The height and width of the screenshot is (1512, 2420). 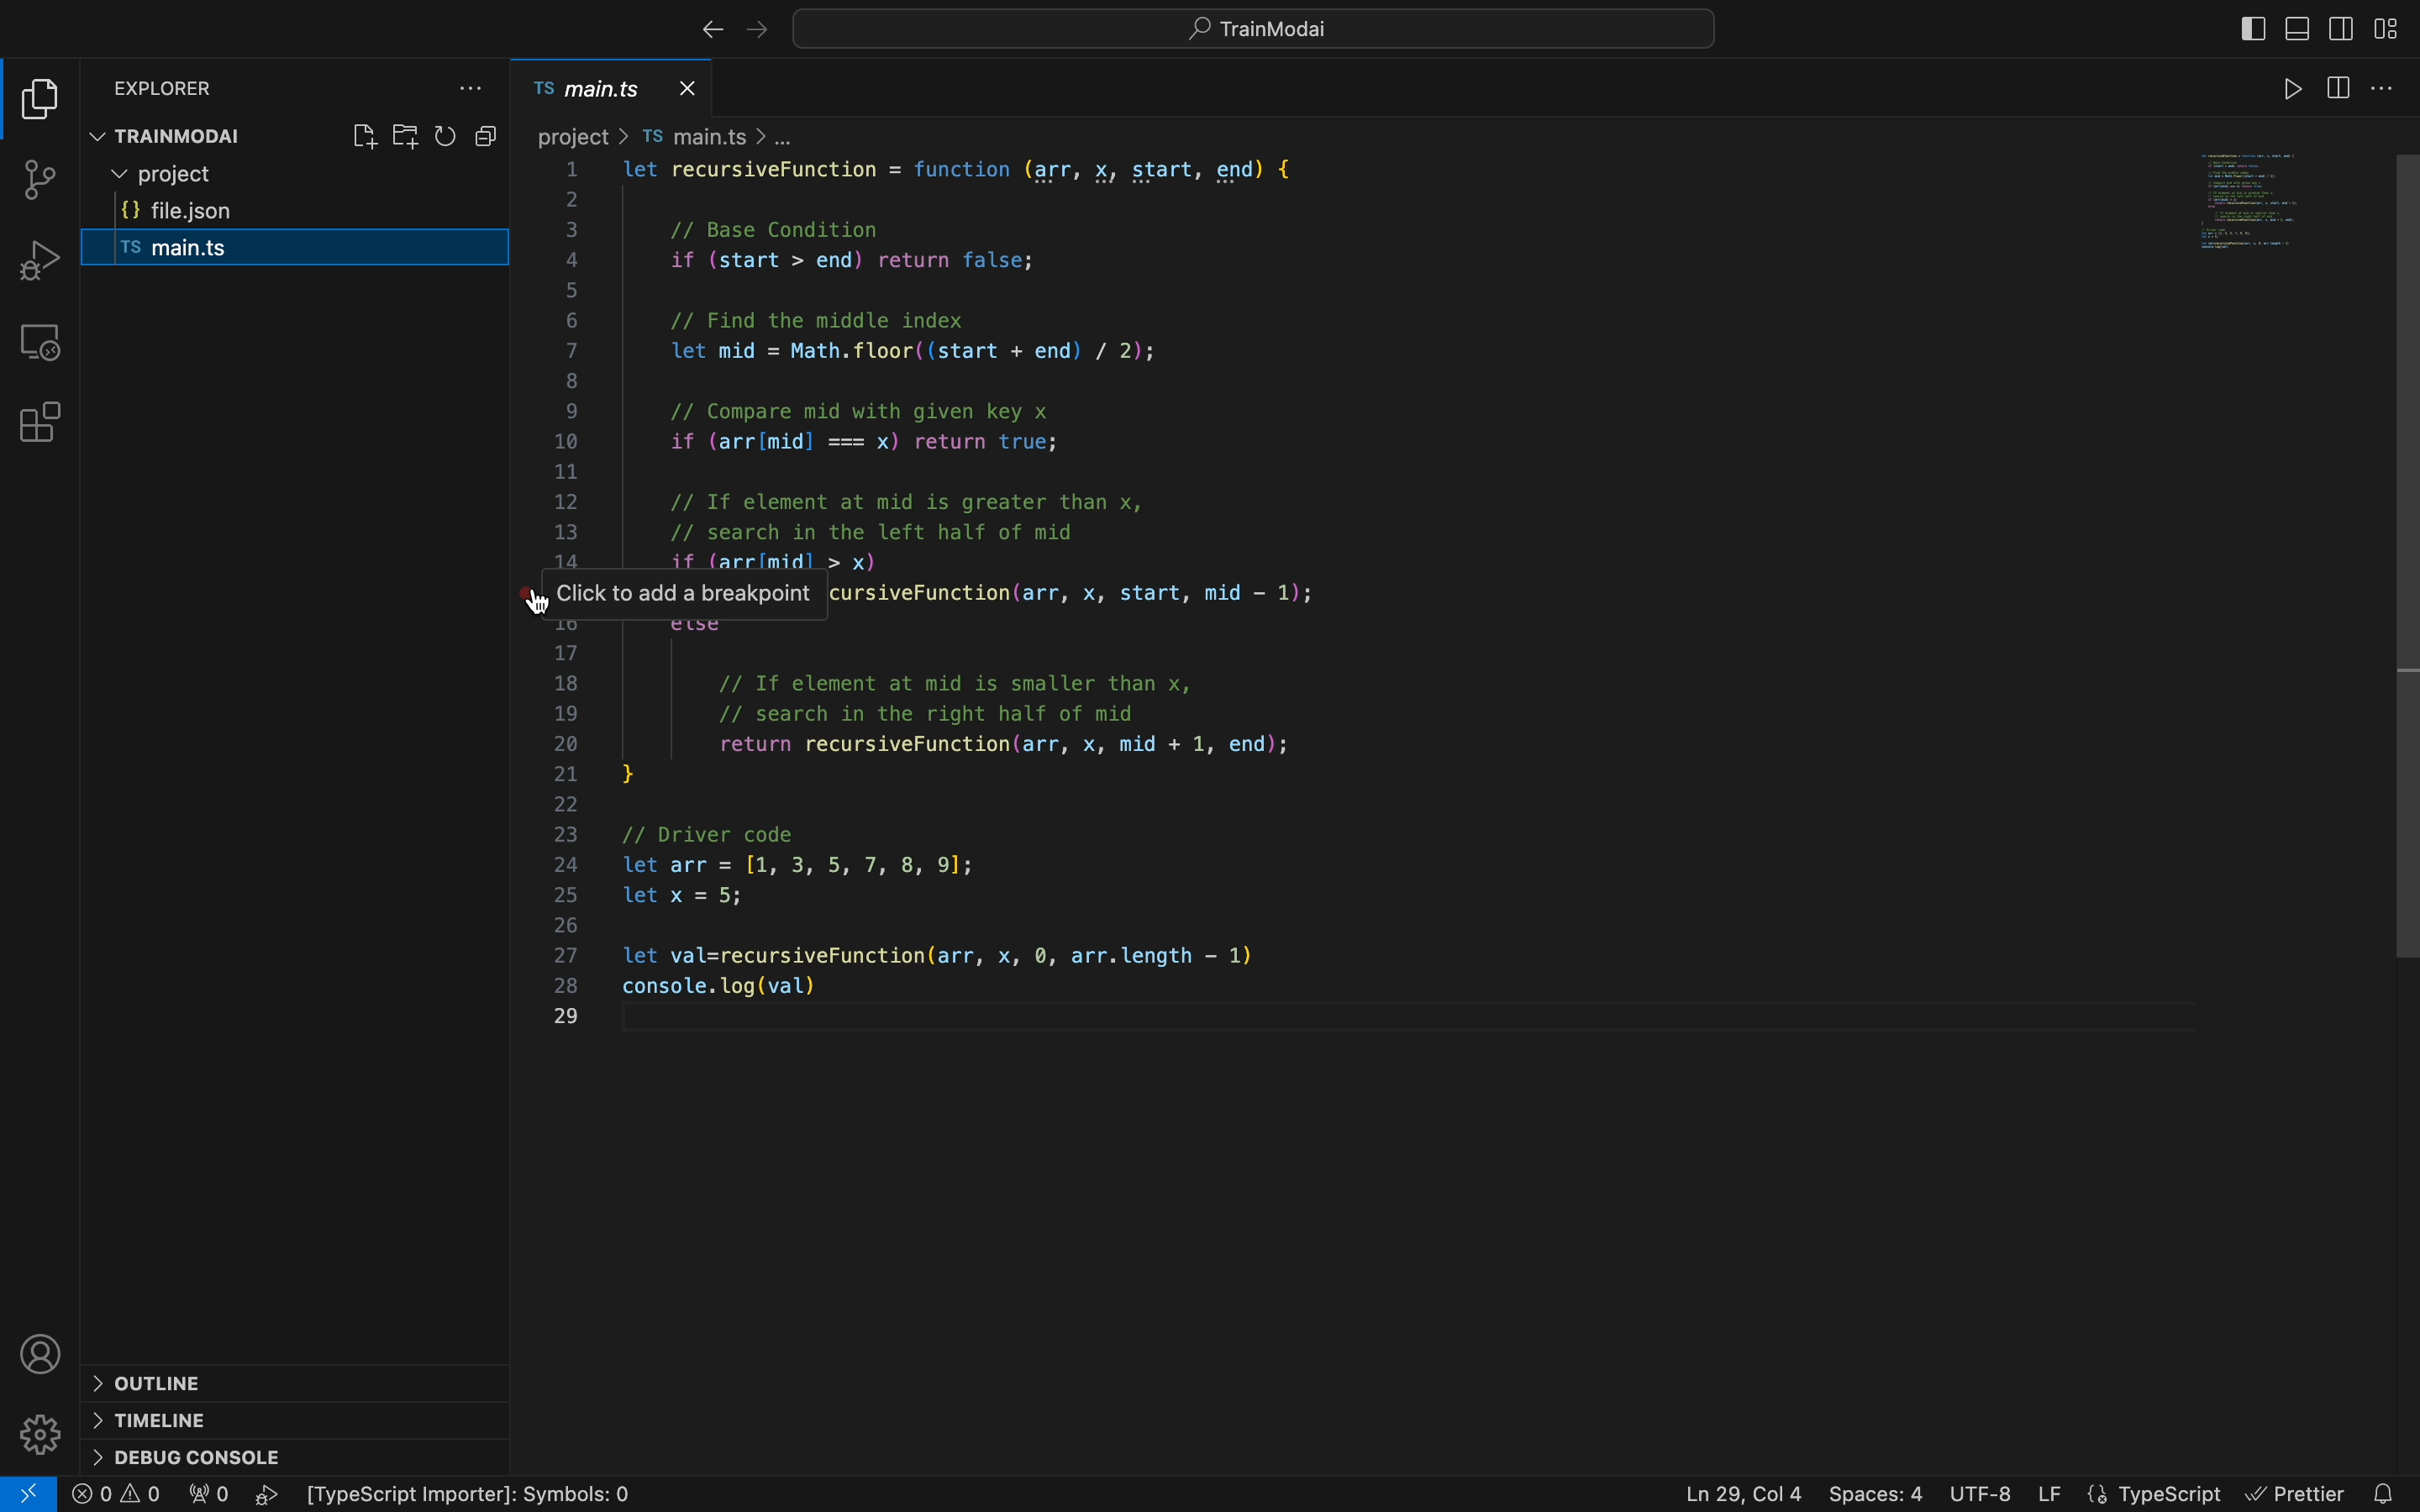 What do you see at coordinates (2387, 1493) in the screenshot?
I see `notification` at bounding box center [2387, 1493].